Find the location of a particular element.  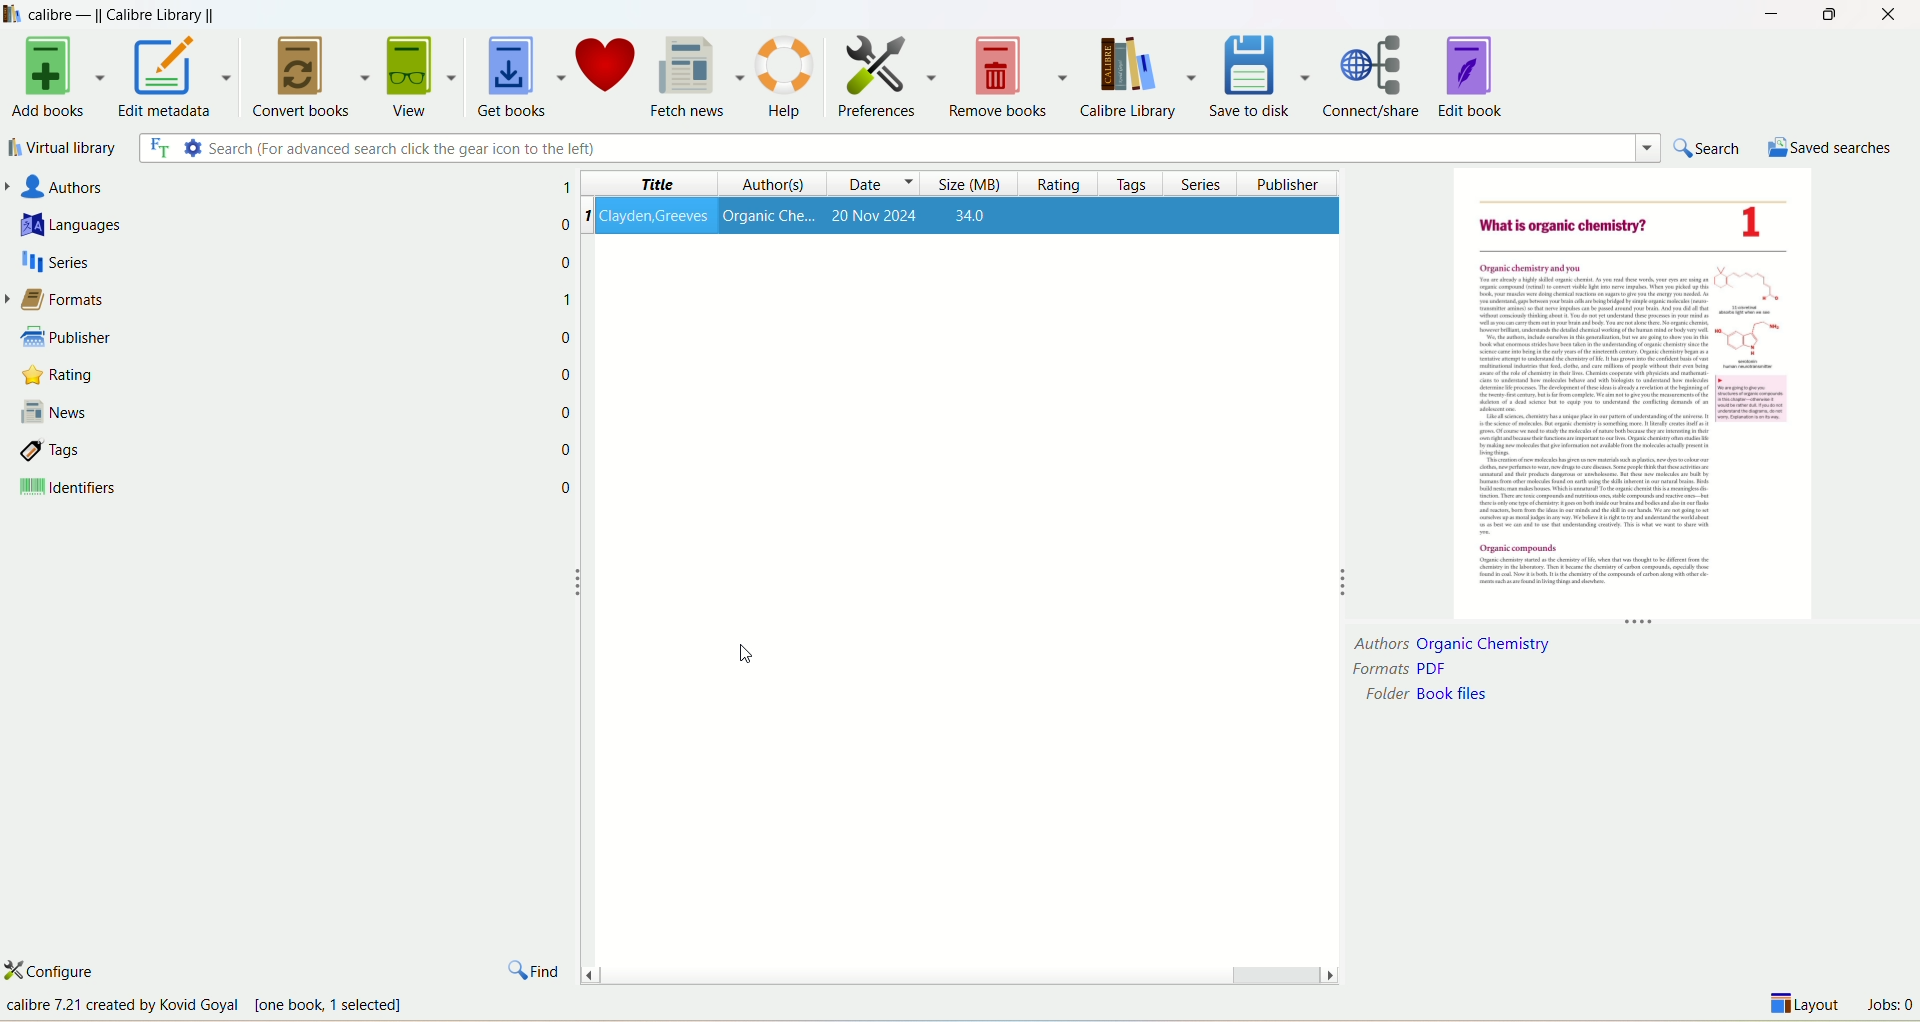

rating is located at coordinates (1051, 185).